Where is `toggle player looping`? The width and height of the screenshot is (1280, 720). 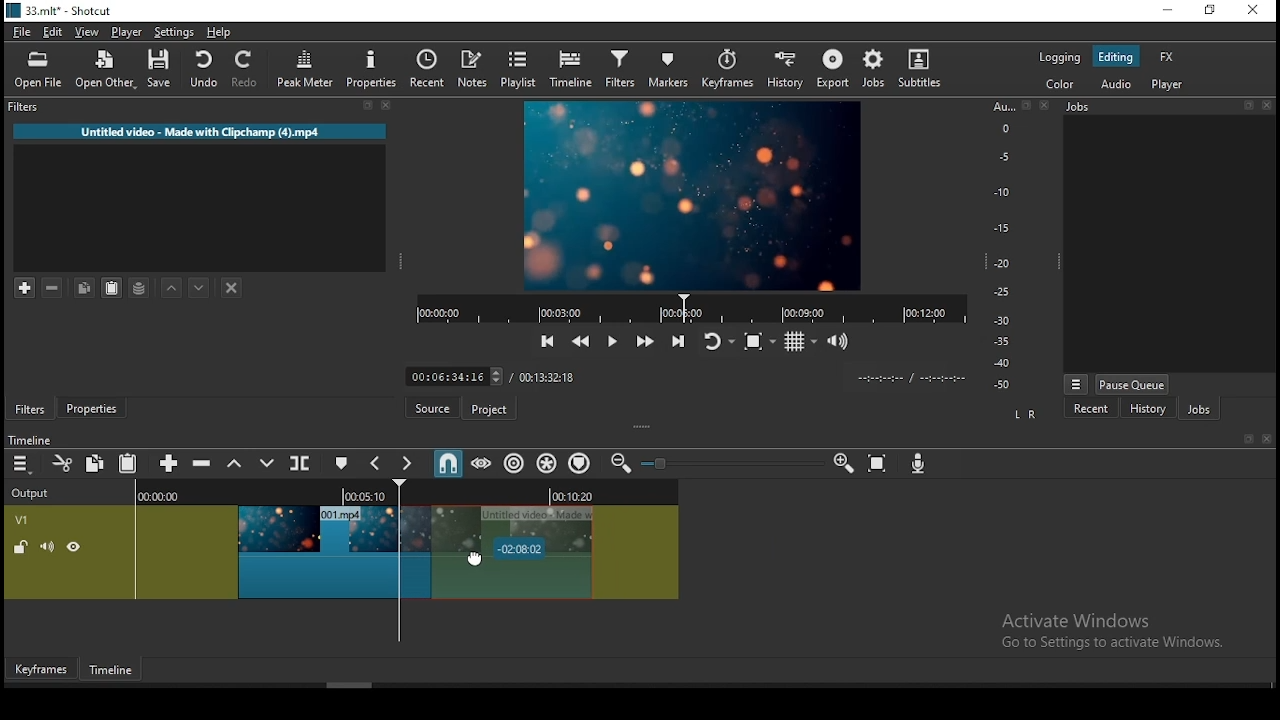
toggle player looping is located at coordinates (716, 343).